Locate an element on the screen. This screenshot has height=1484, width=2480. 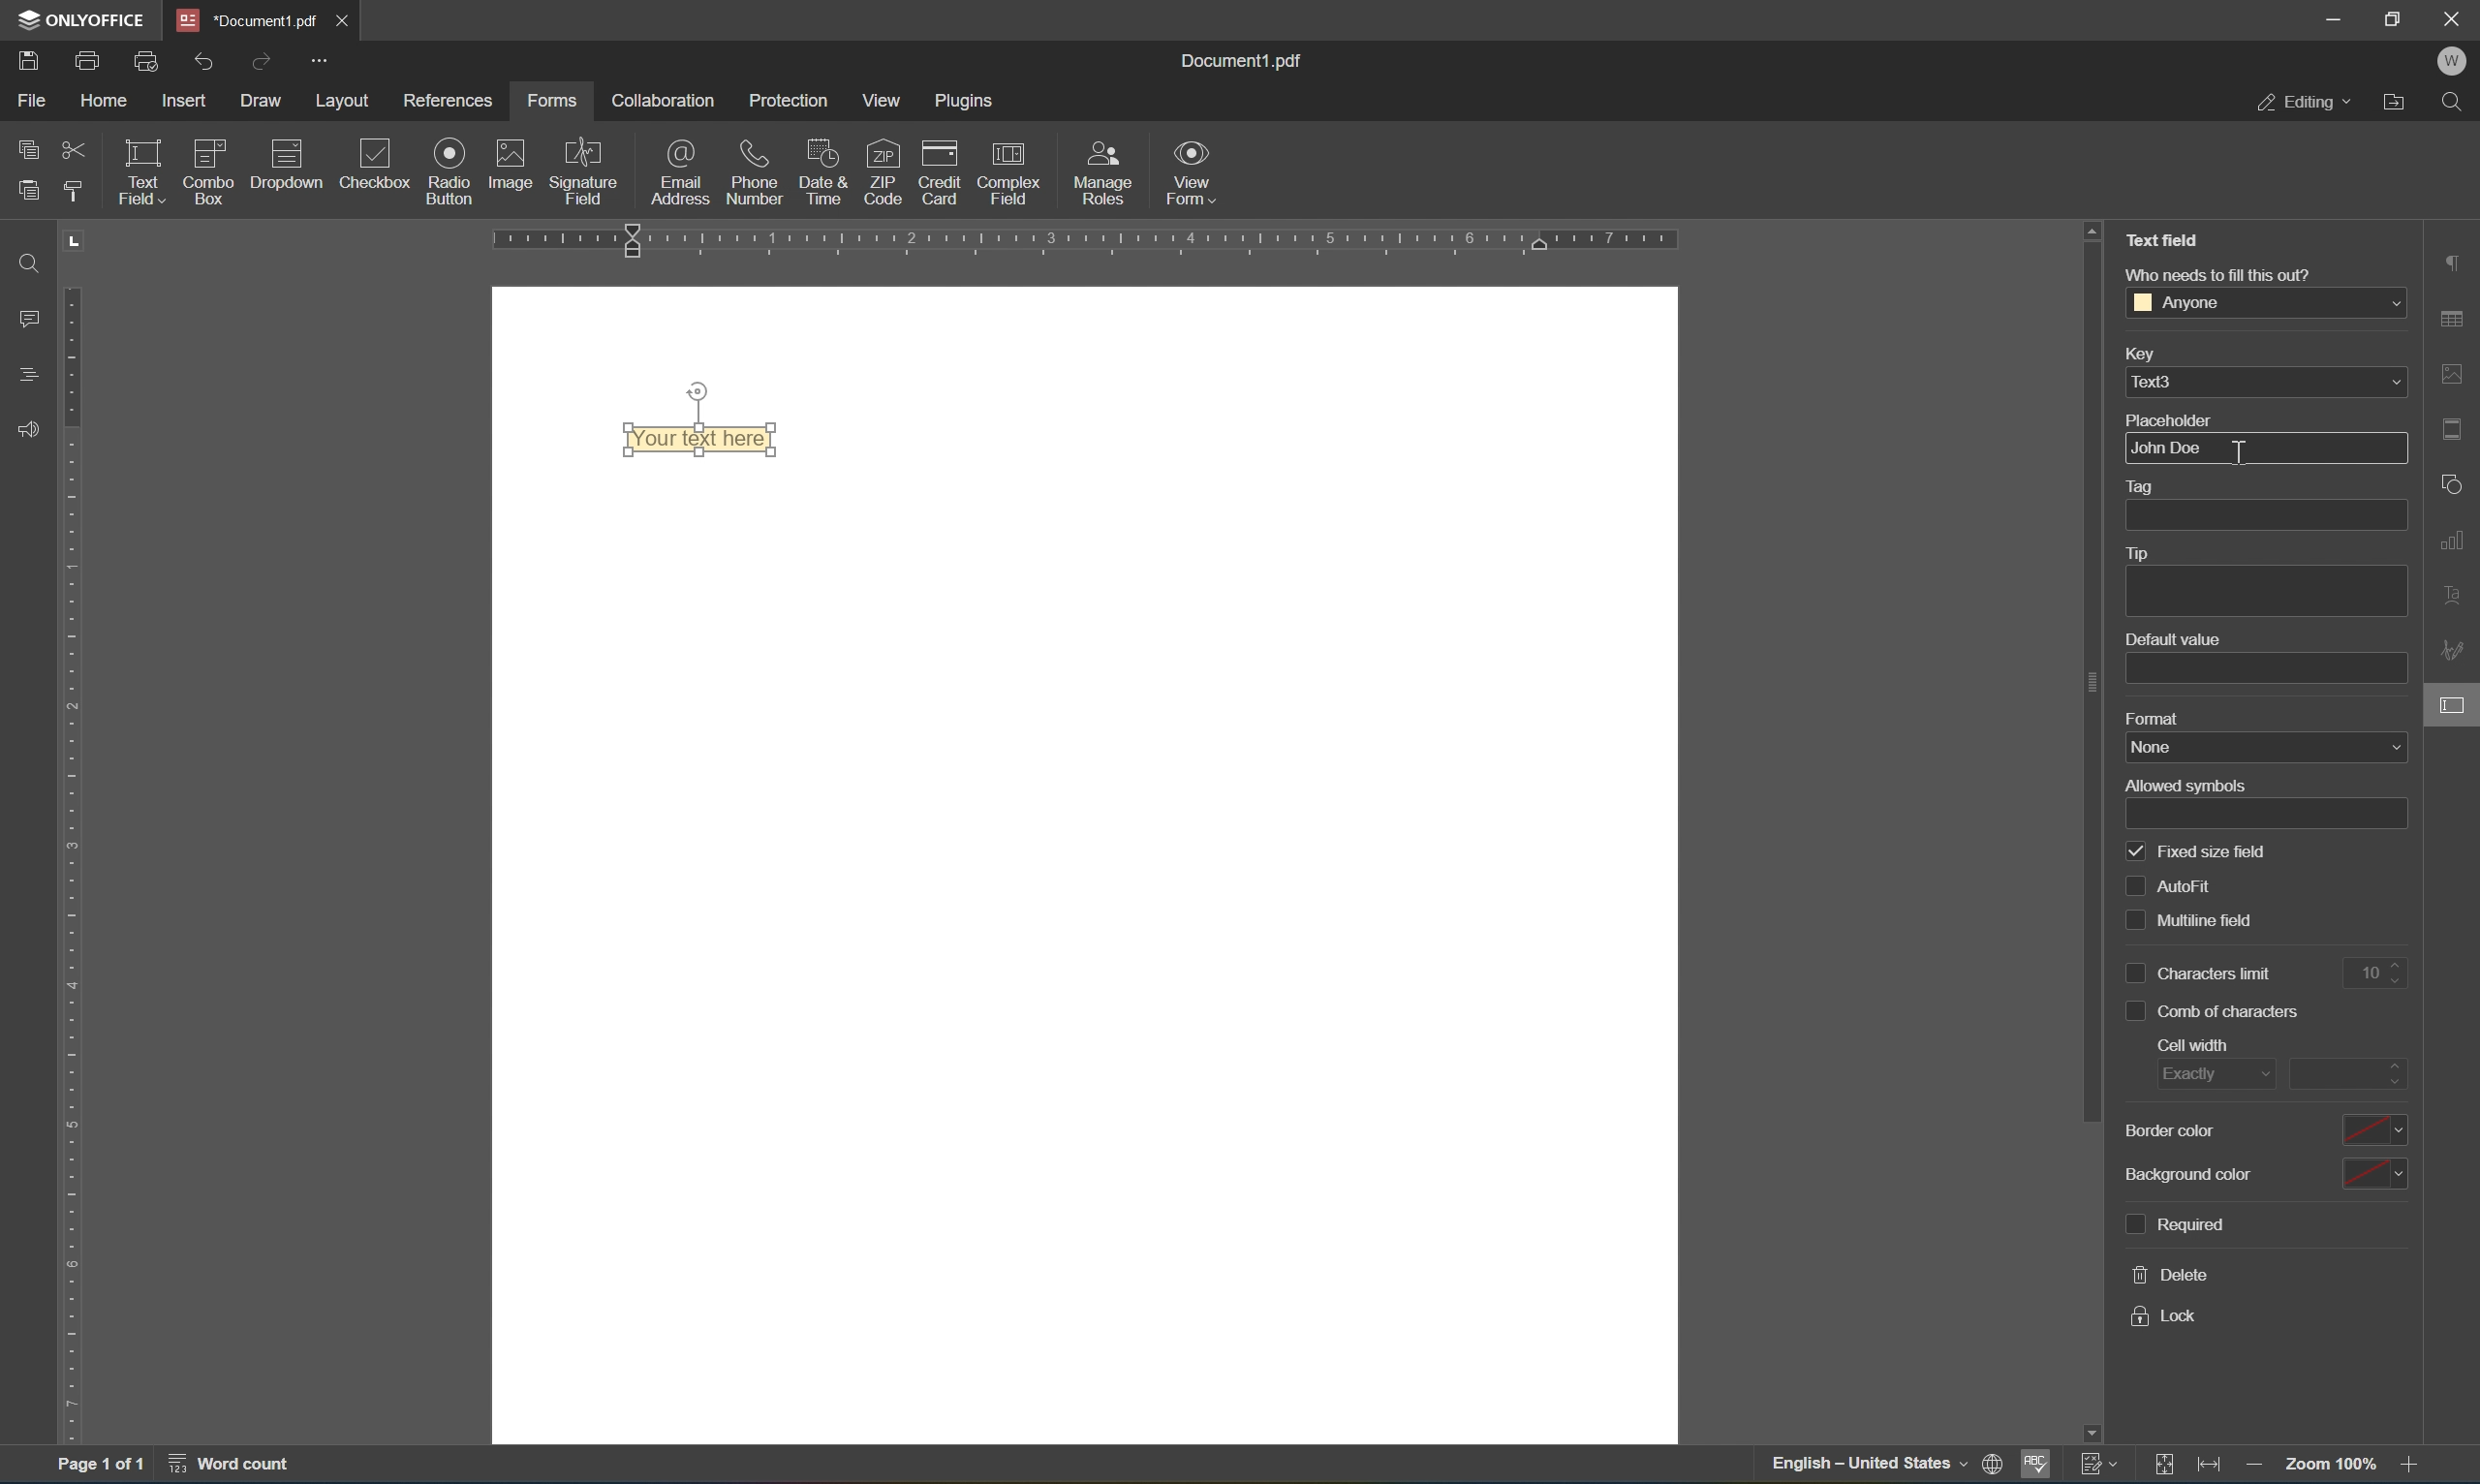
document1 is located at coordinates (253, 19).